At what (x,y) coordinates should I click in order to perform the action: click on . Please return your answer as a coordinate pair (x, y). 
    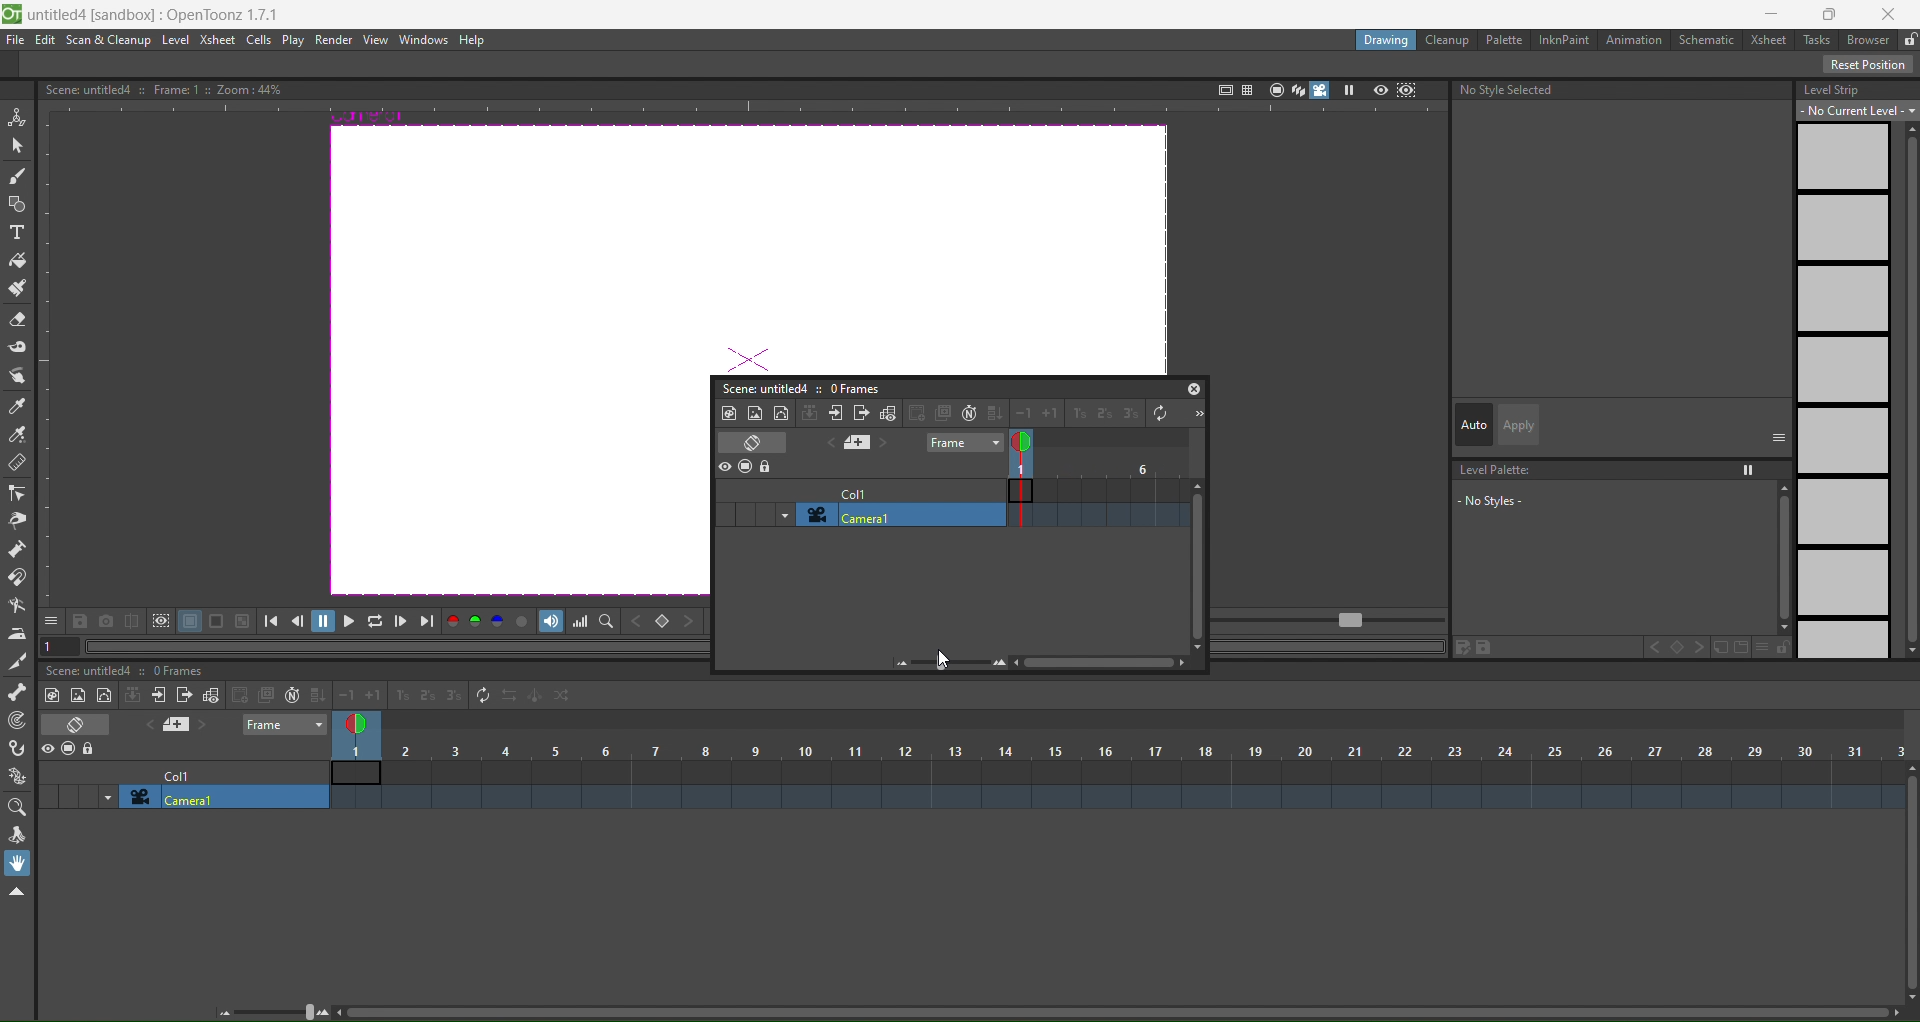
    Looking at the image, I should click on (753, 441).